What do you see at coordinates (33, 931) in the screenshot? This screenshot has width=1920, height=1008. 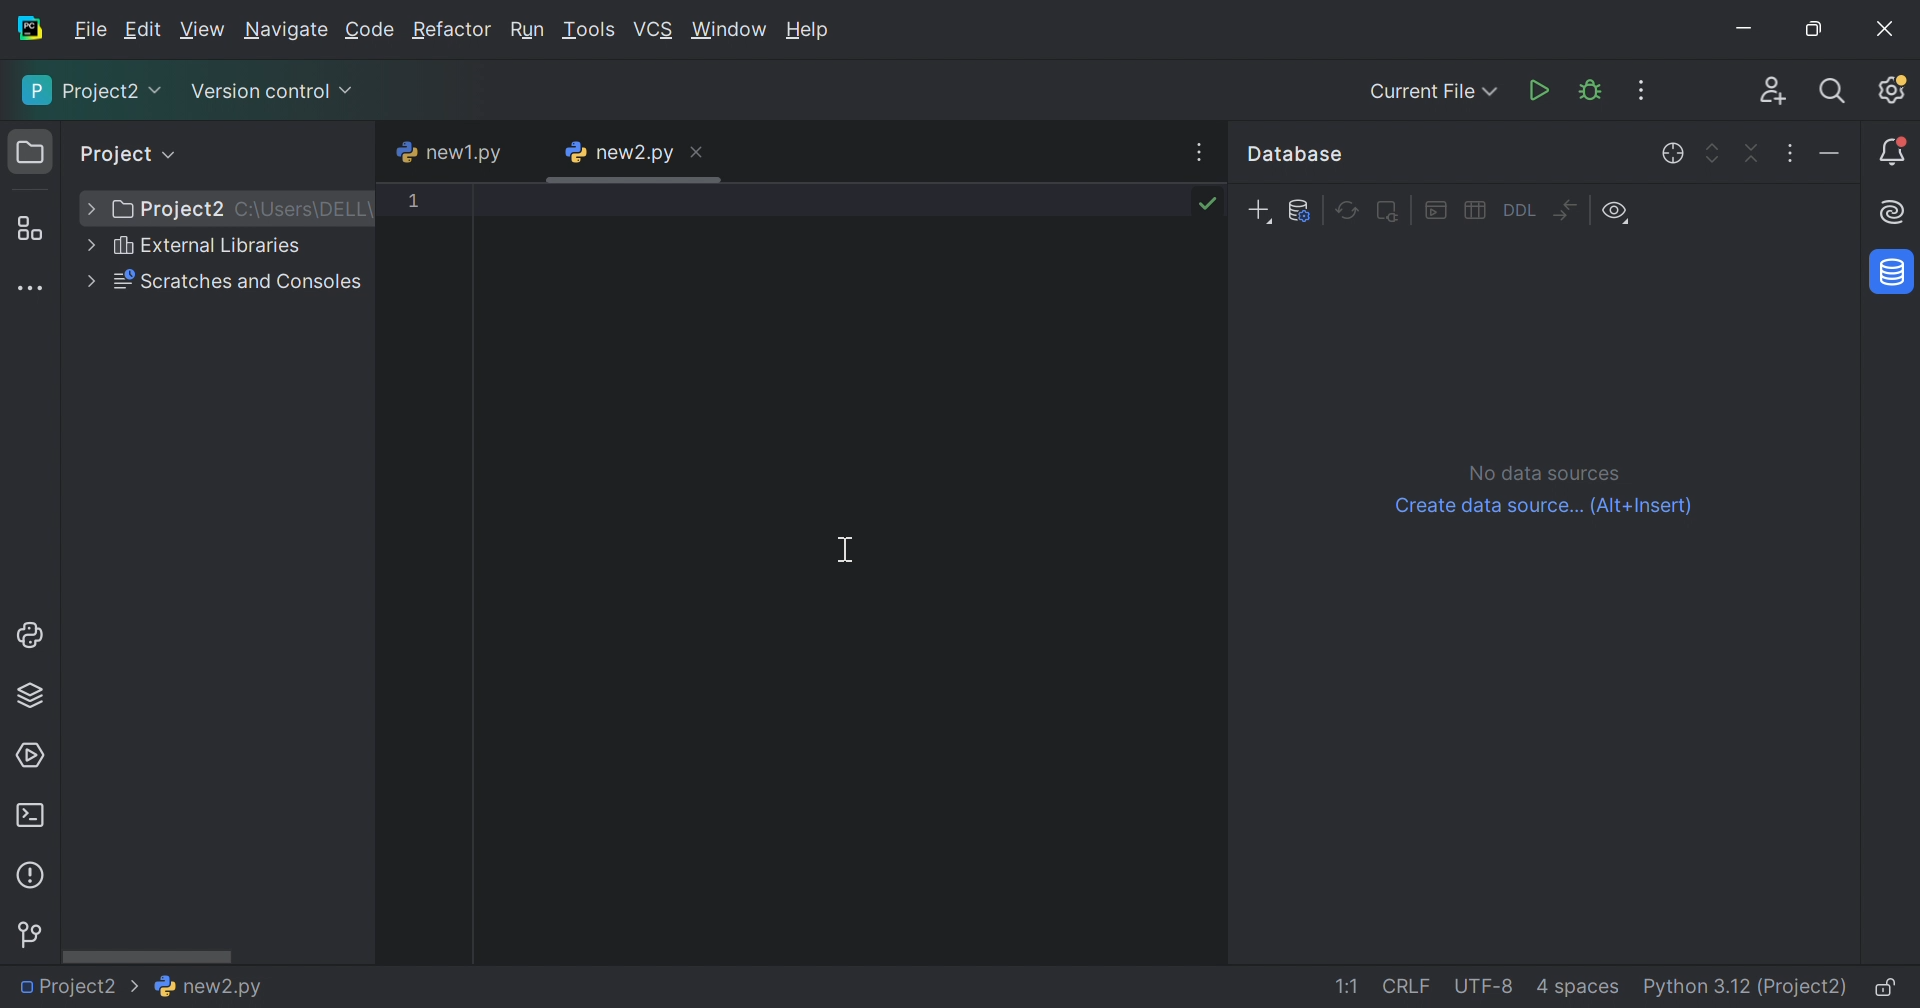 I see `Version Control` at bounding box center [33, 931].